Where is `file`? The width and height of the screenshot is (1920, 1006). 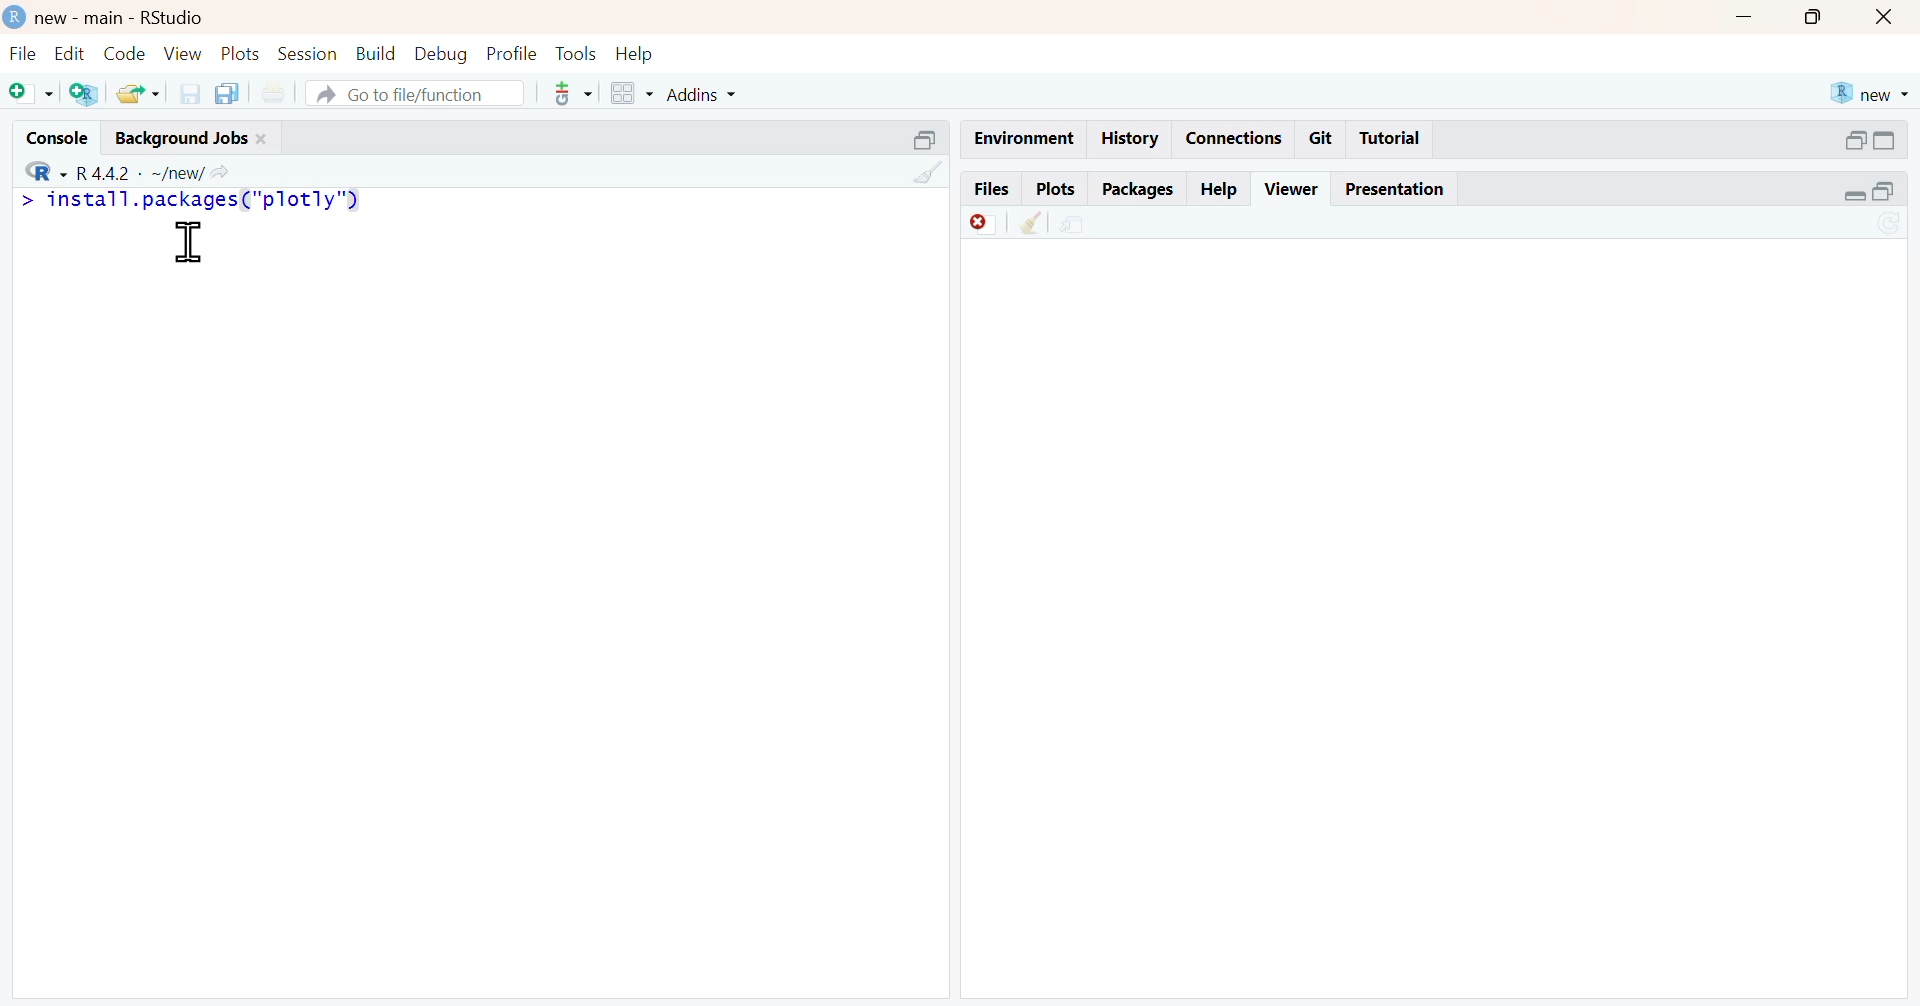
file is located at coordinates (20, 53).